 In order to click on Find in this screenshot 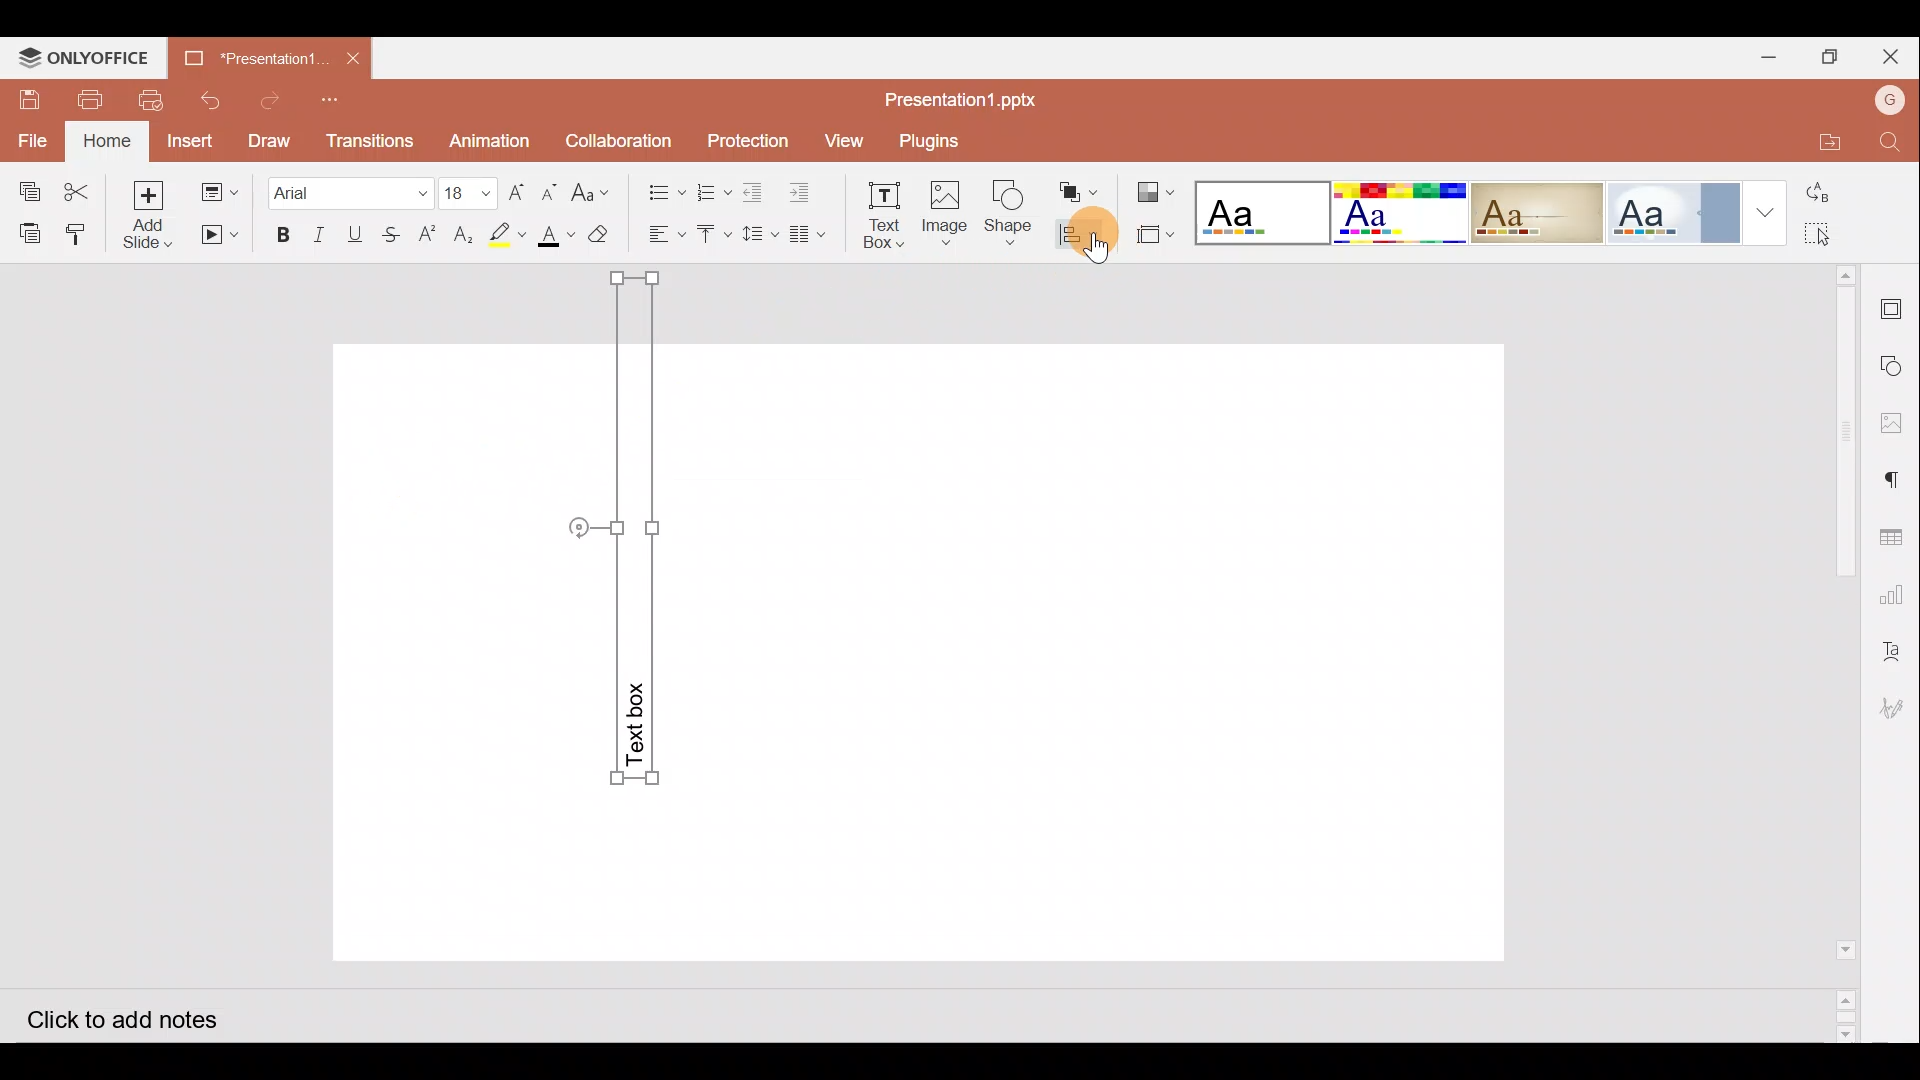, I will do `click(1890, 144)`.